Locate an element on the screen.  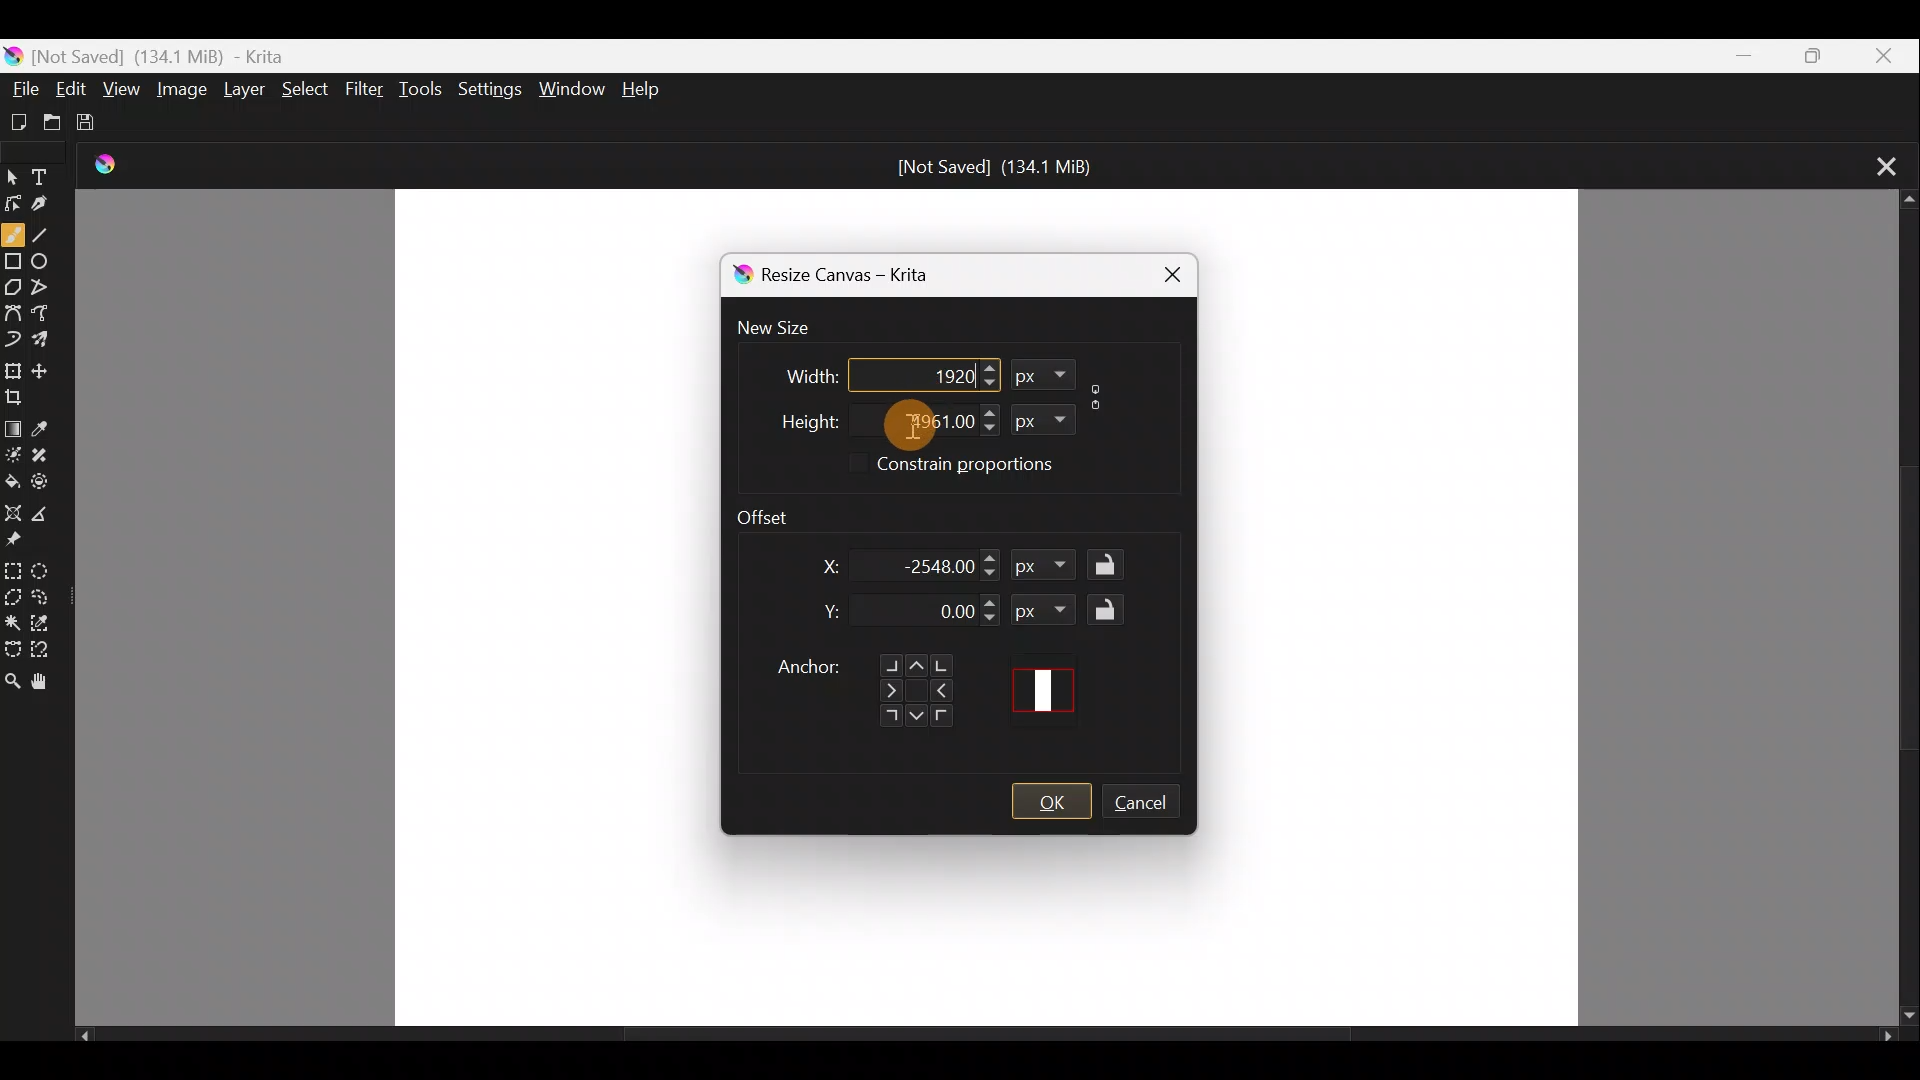
Bezier curve selection tool is located at coordinates (12, 645).